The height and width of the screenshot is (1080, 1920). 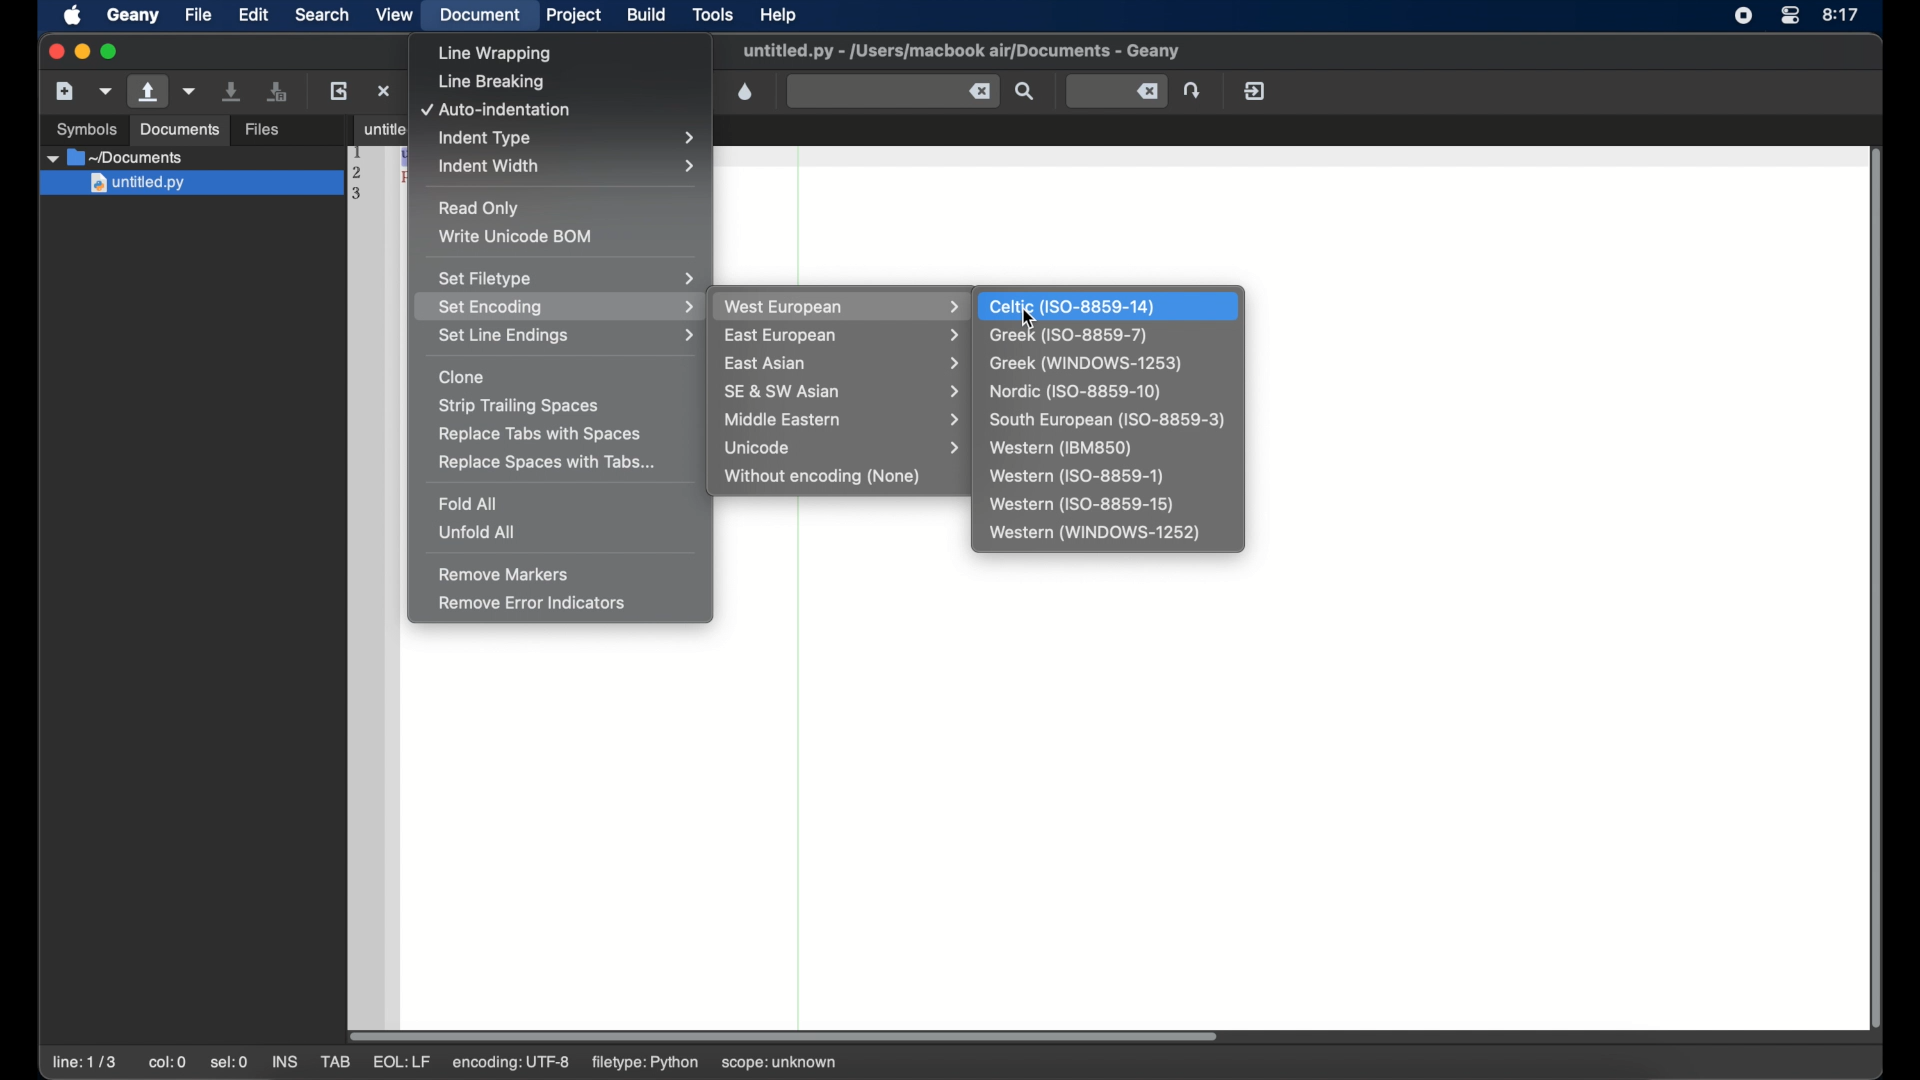 I want to click on untitled.py, so click(x=195, y=157).